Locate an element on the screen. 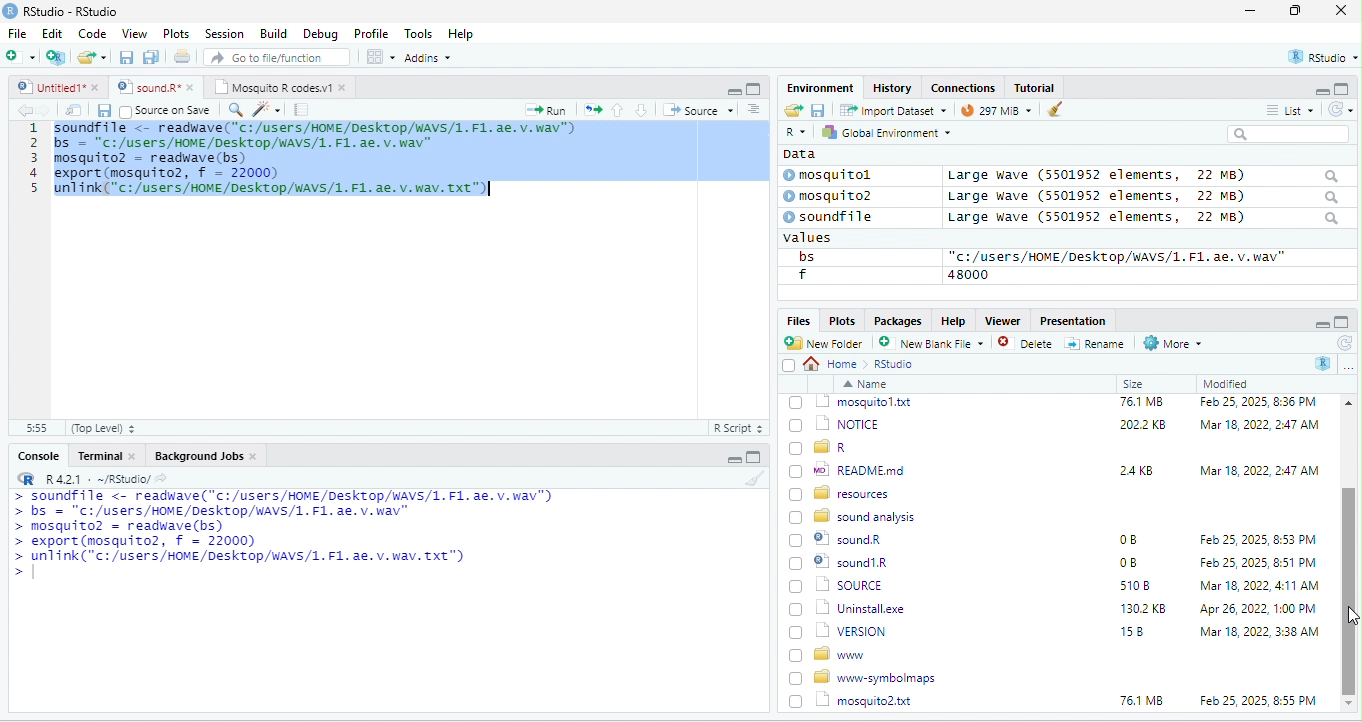  R is located at coordinates (794, 133).